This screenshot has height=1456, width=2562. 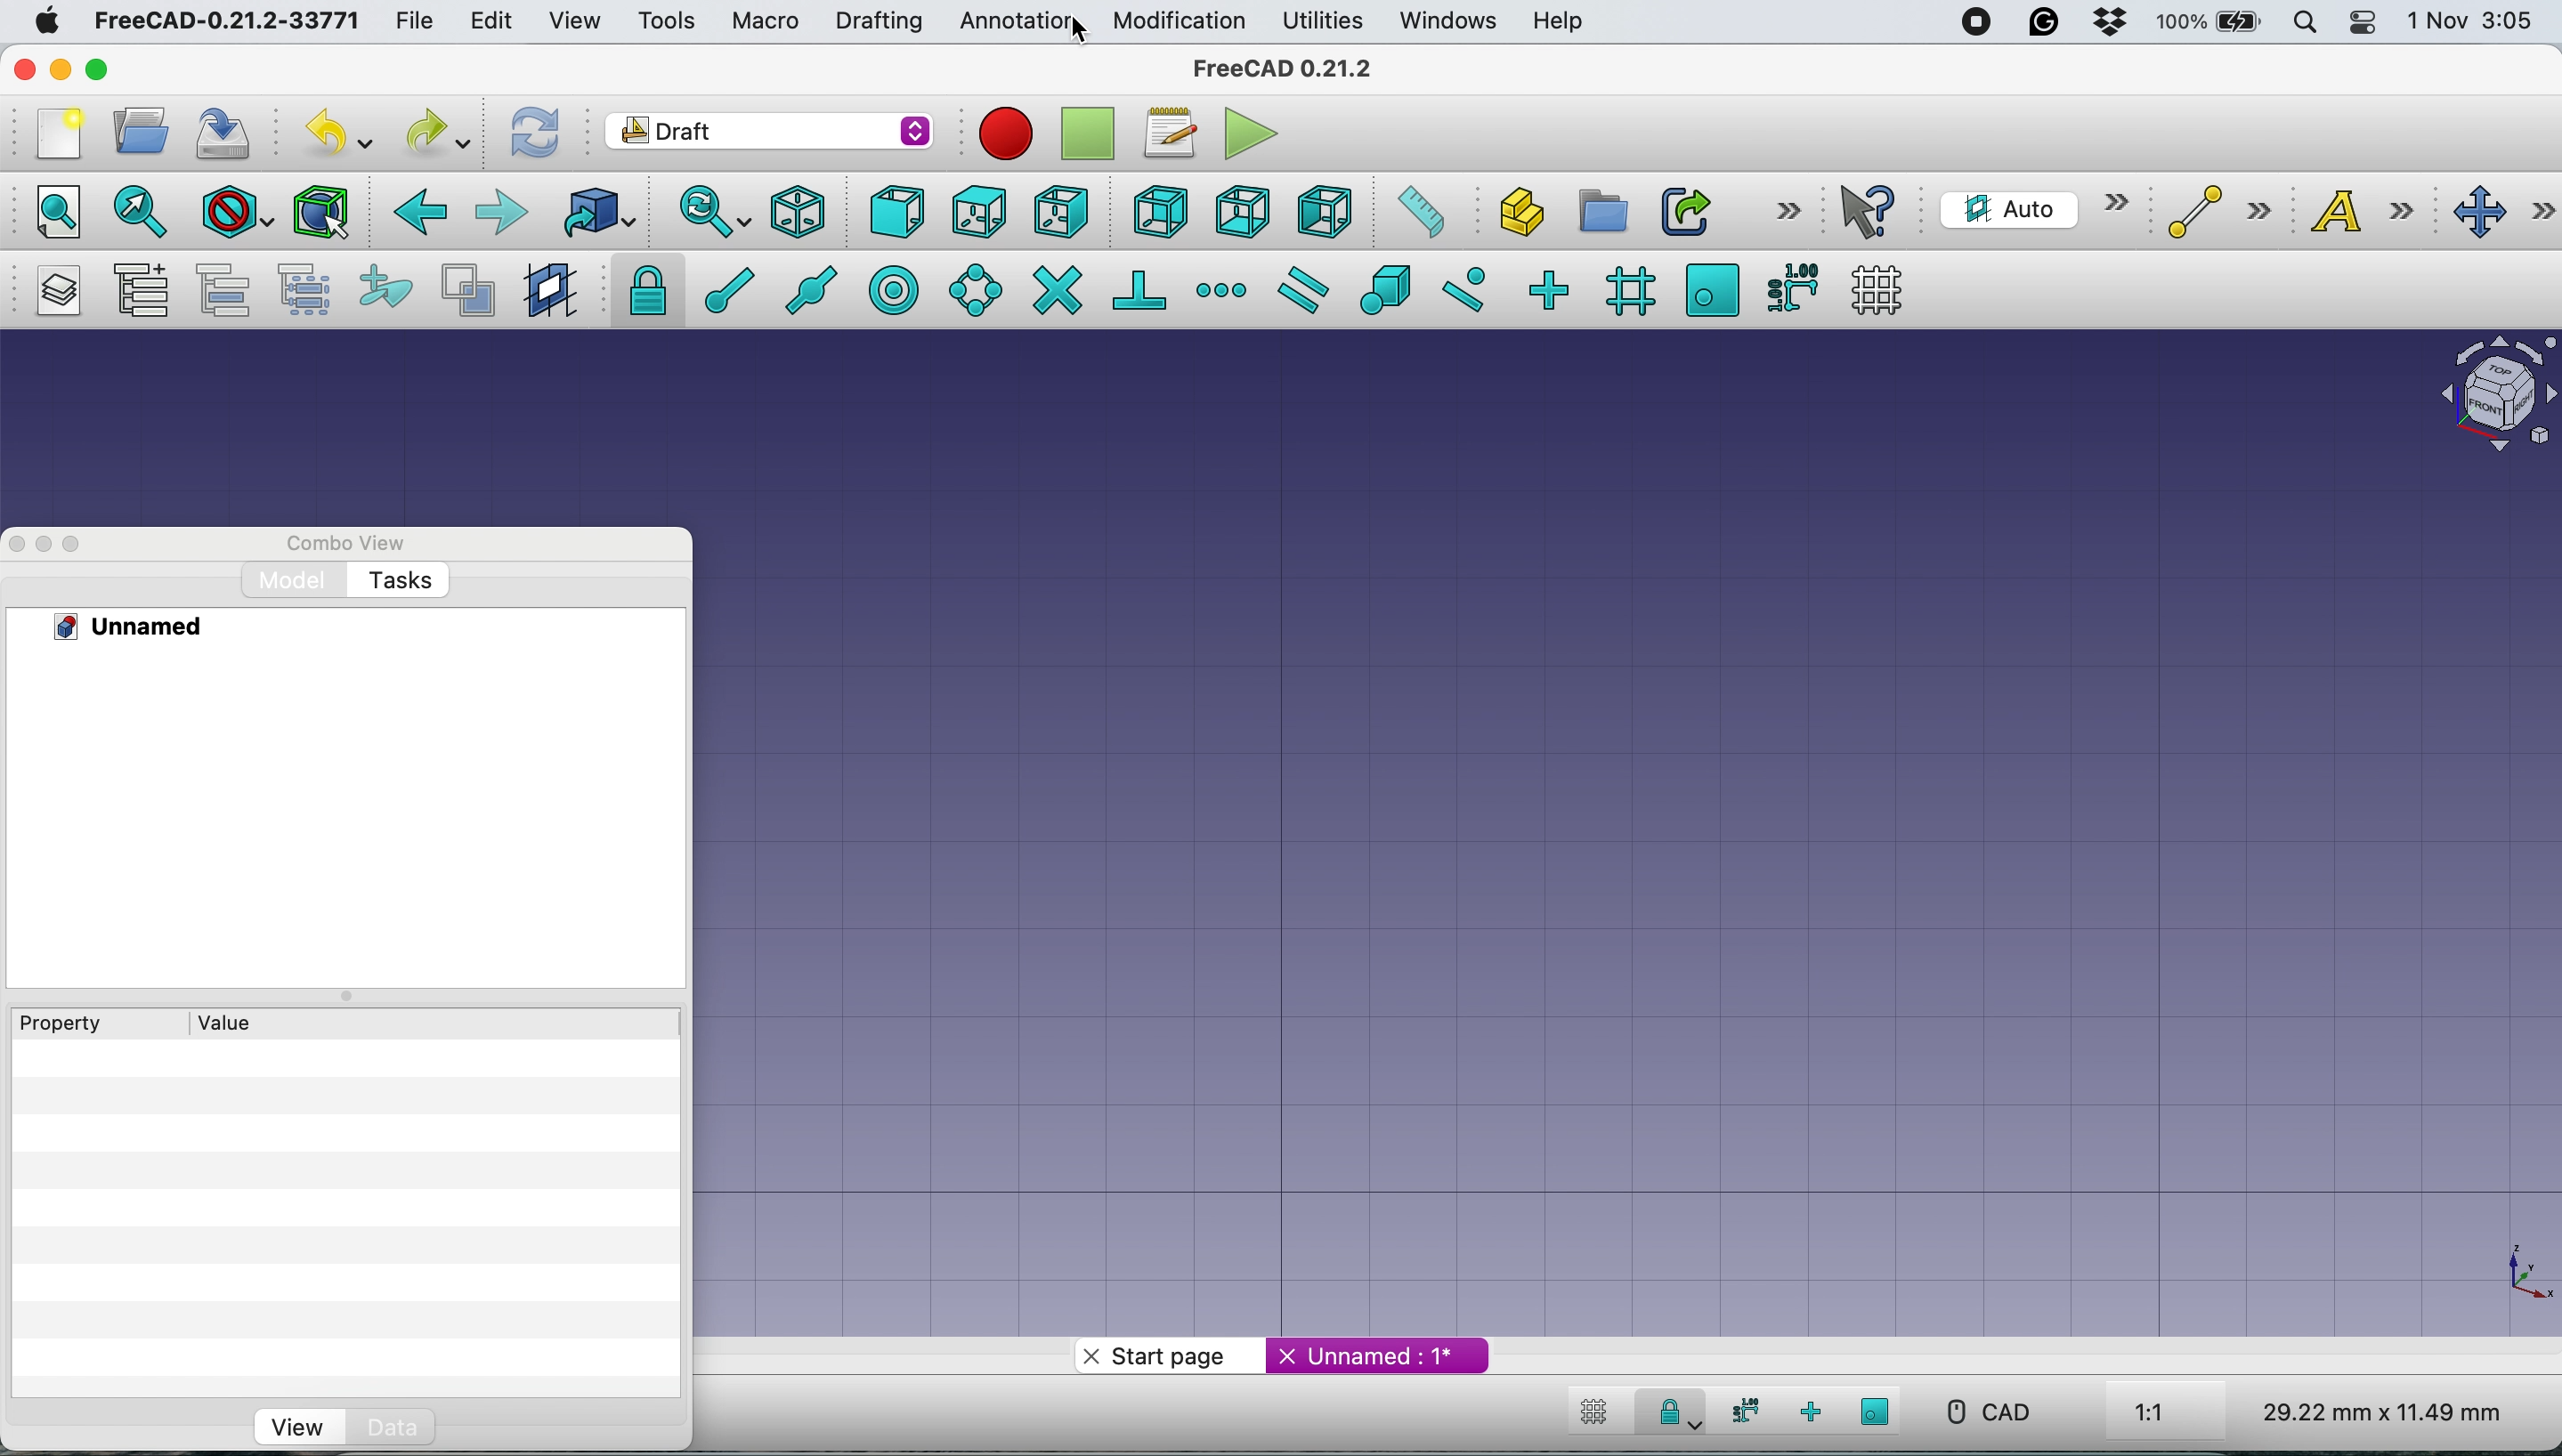 I want to click on snap at end, so click(x=721, y=292).